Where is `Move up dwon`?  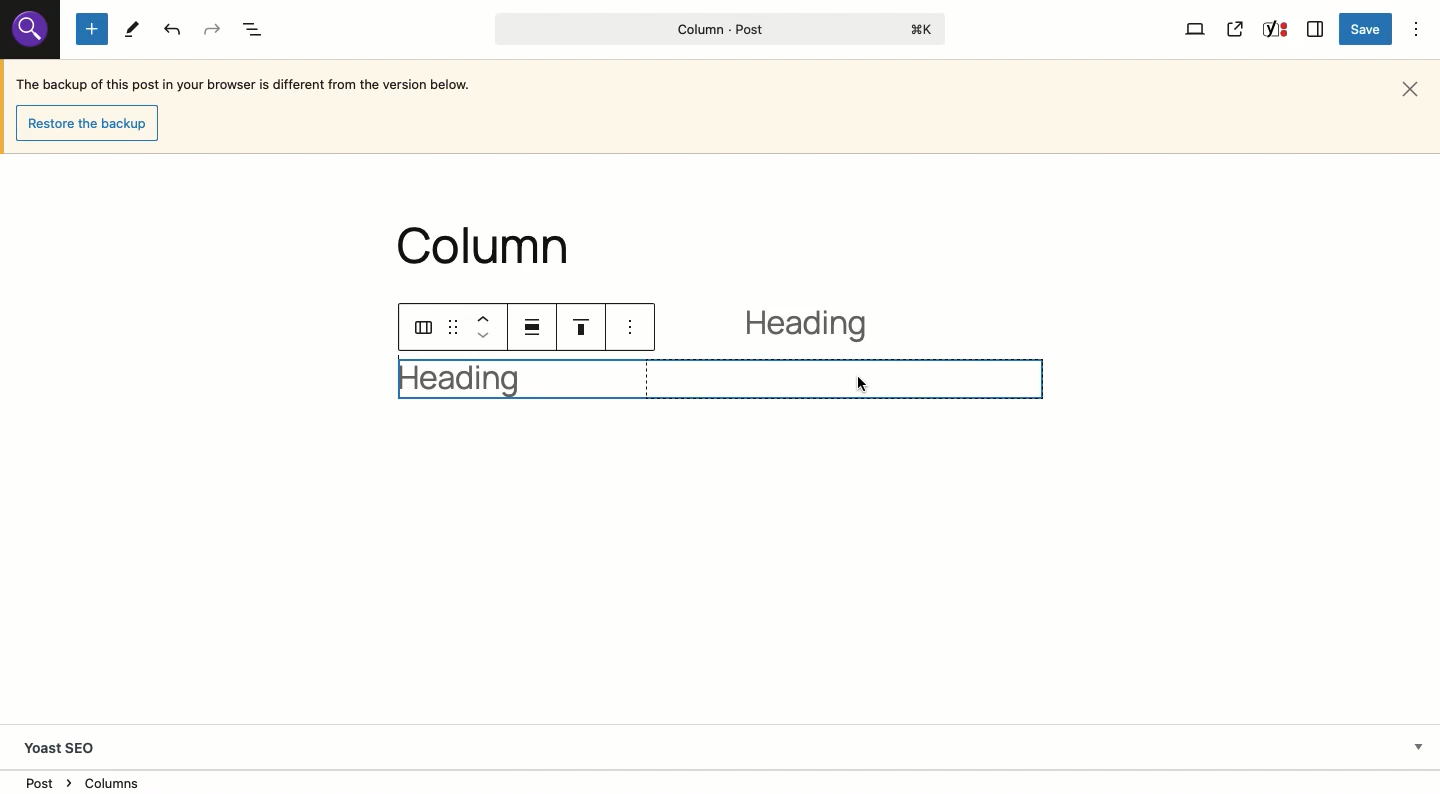 Move up dwon is located at coordinates (483, 329).